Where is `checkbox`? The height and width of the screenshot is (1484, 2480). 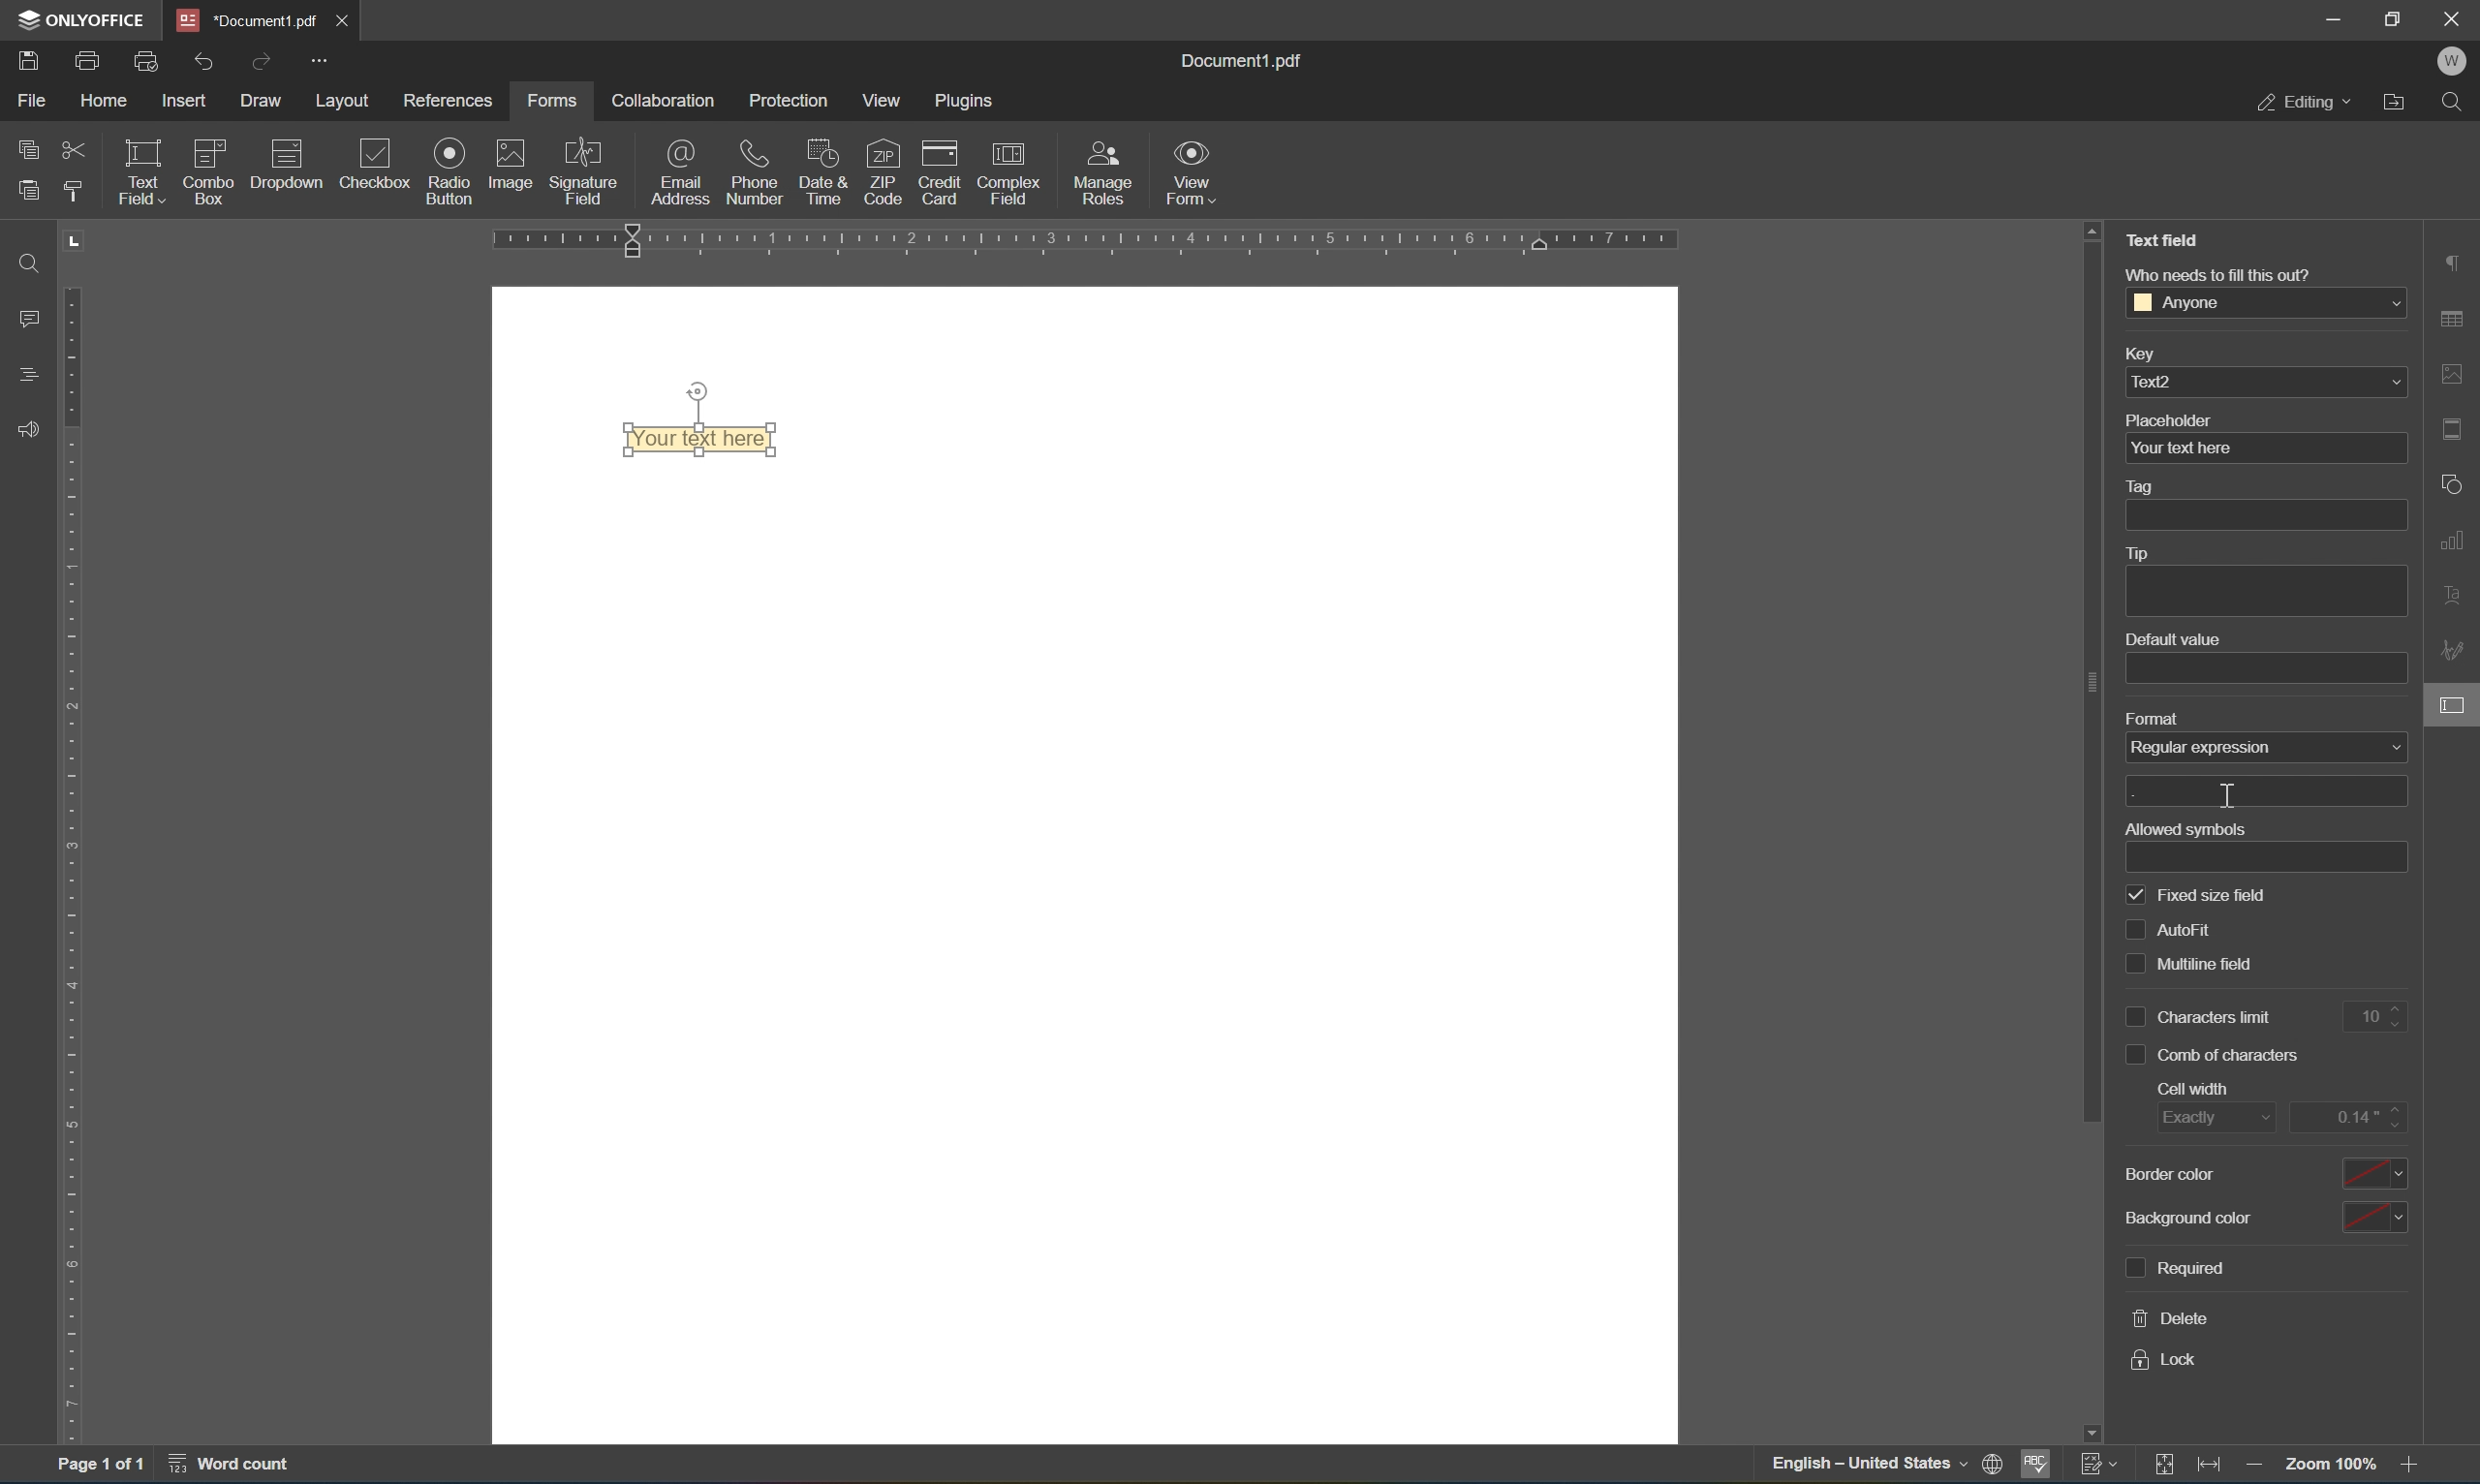 checkbox is located at coordinates (378, 162).